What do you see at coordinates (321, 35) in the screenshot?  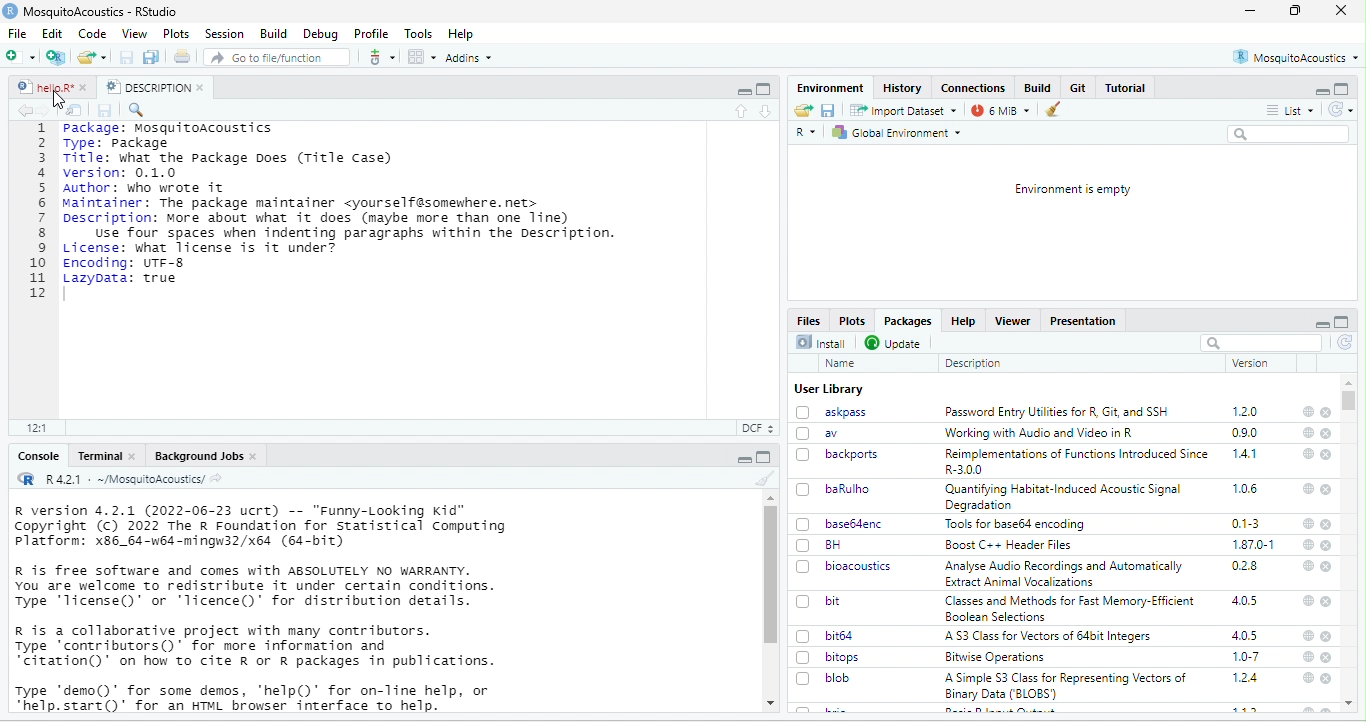 I see `Debug` at bounding box center [321, 35].